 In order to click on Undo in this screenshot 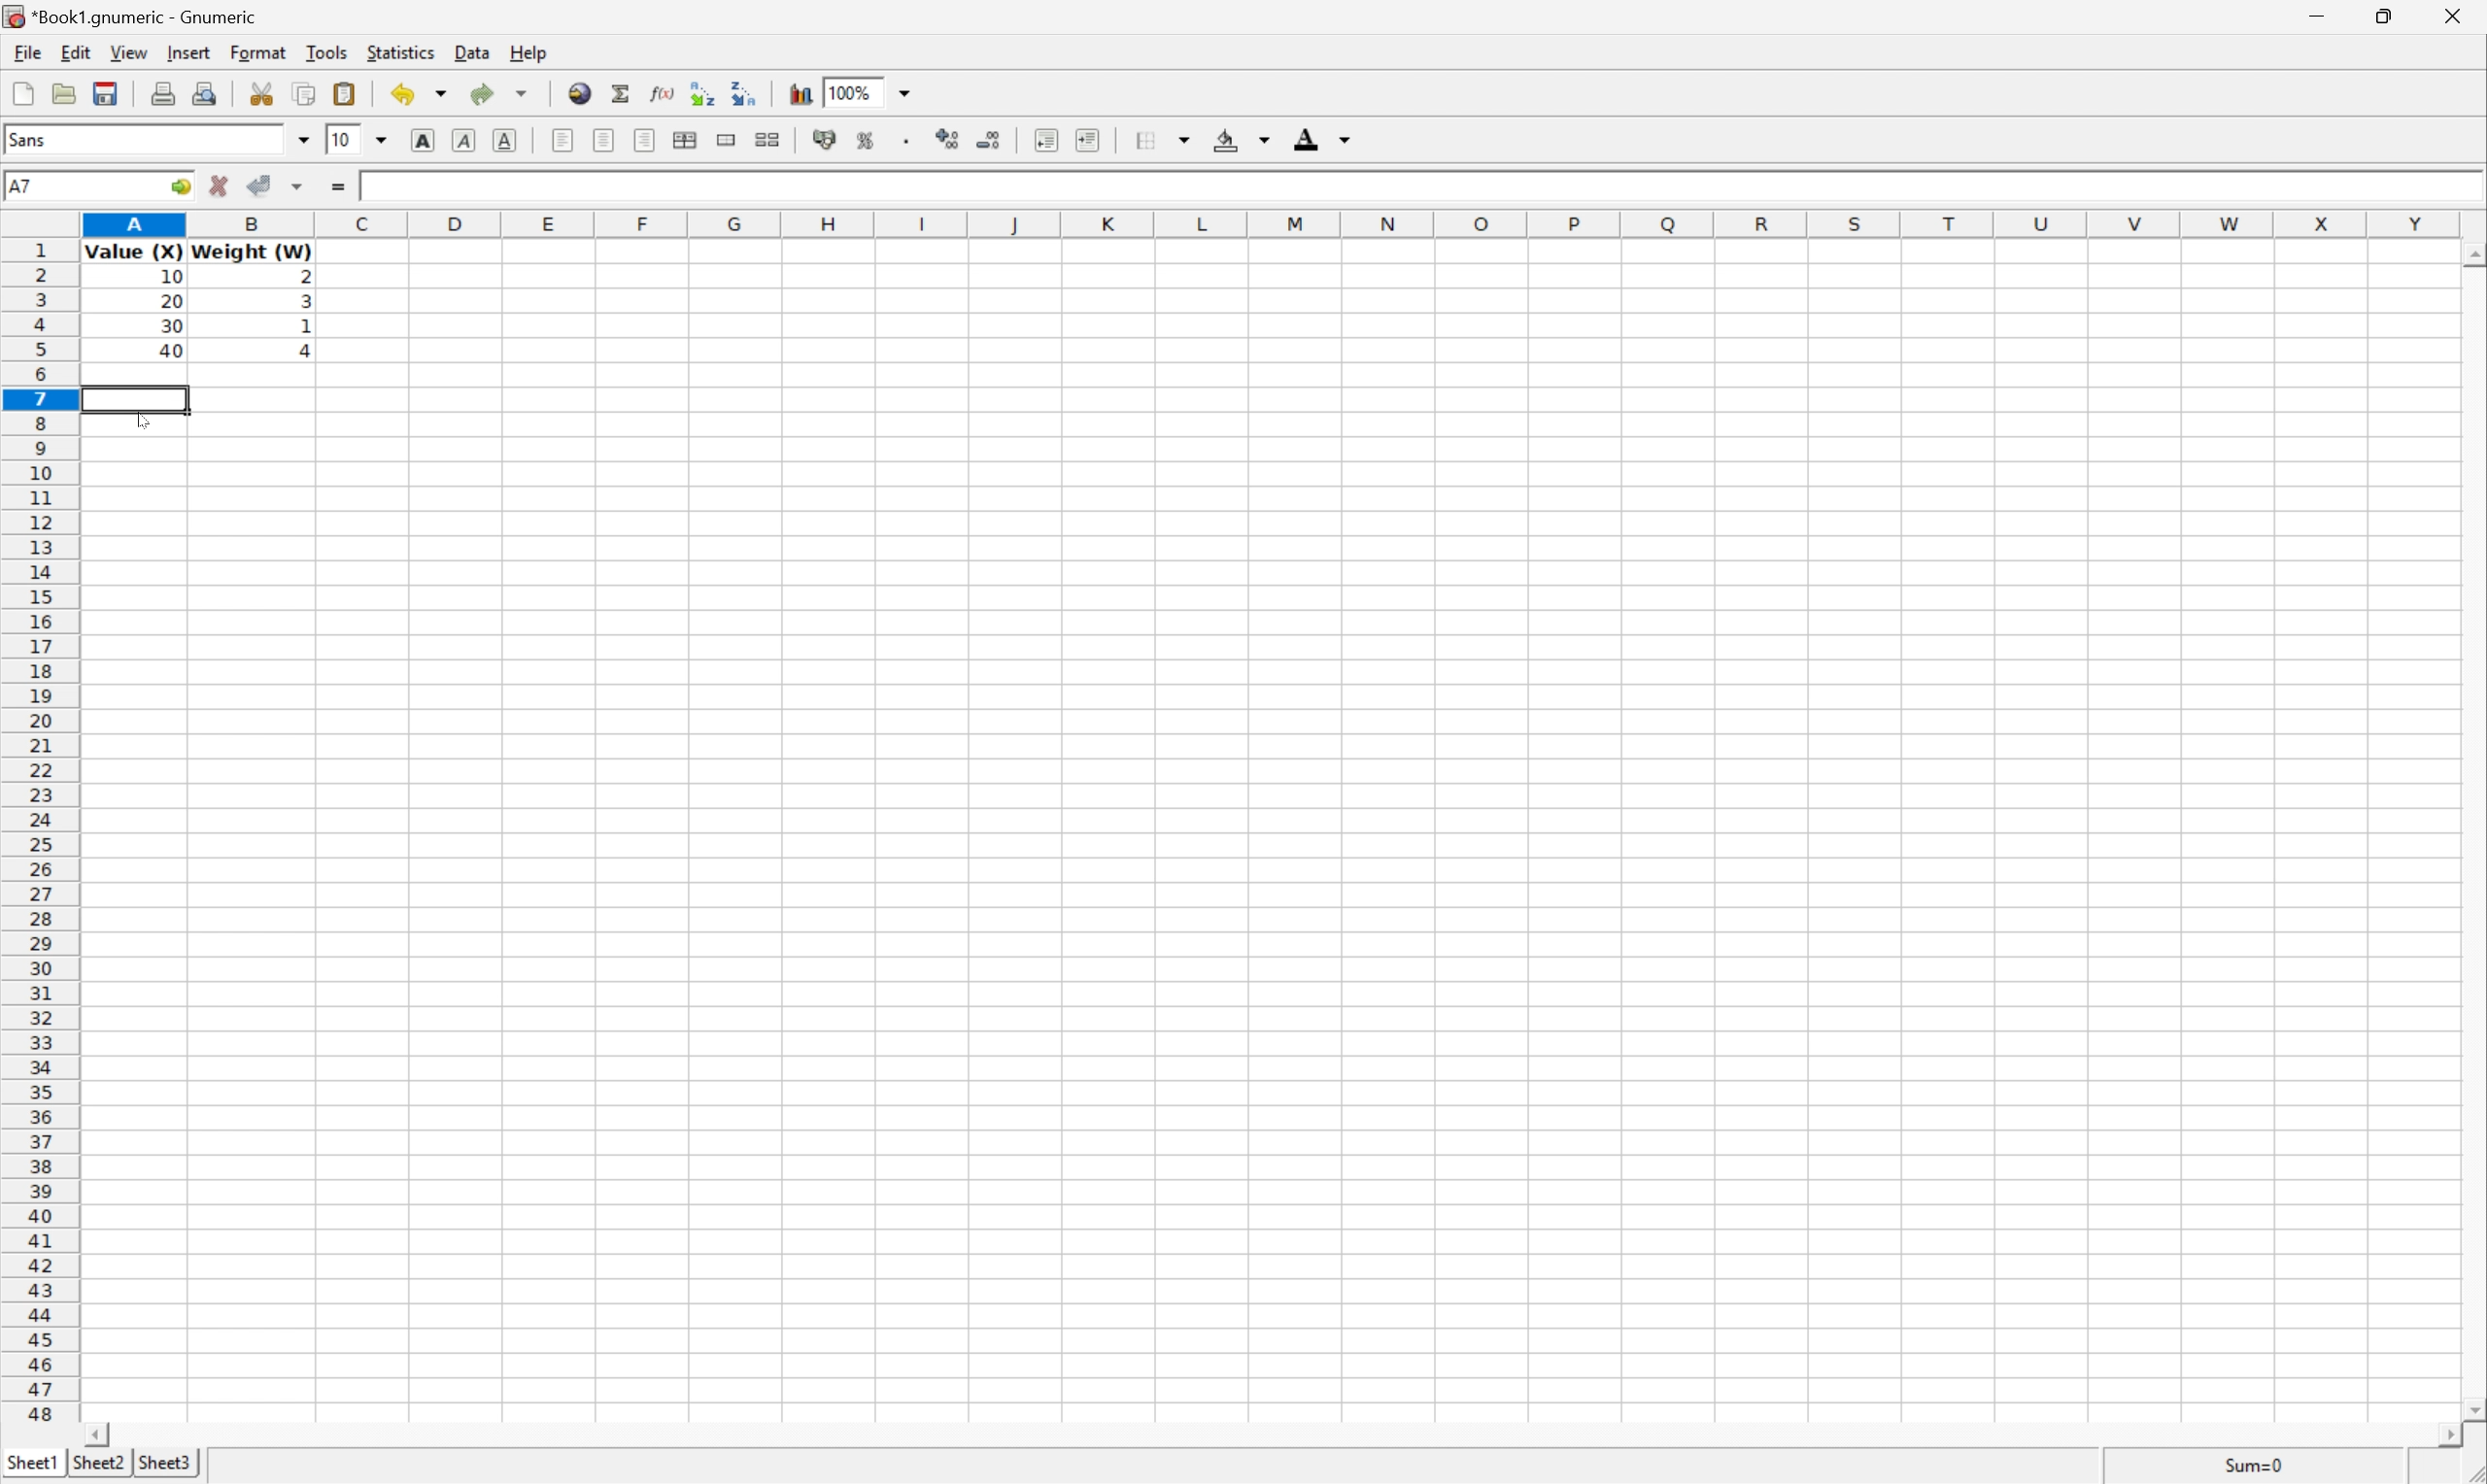, I will do `click(423, 91)`.